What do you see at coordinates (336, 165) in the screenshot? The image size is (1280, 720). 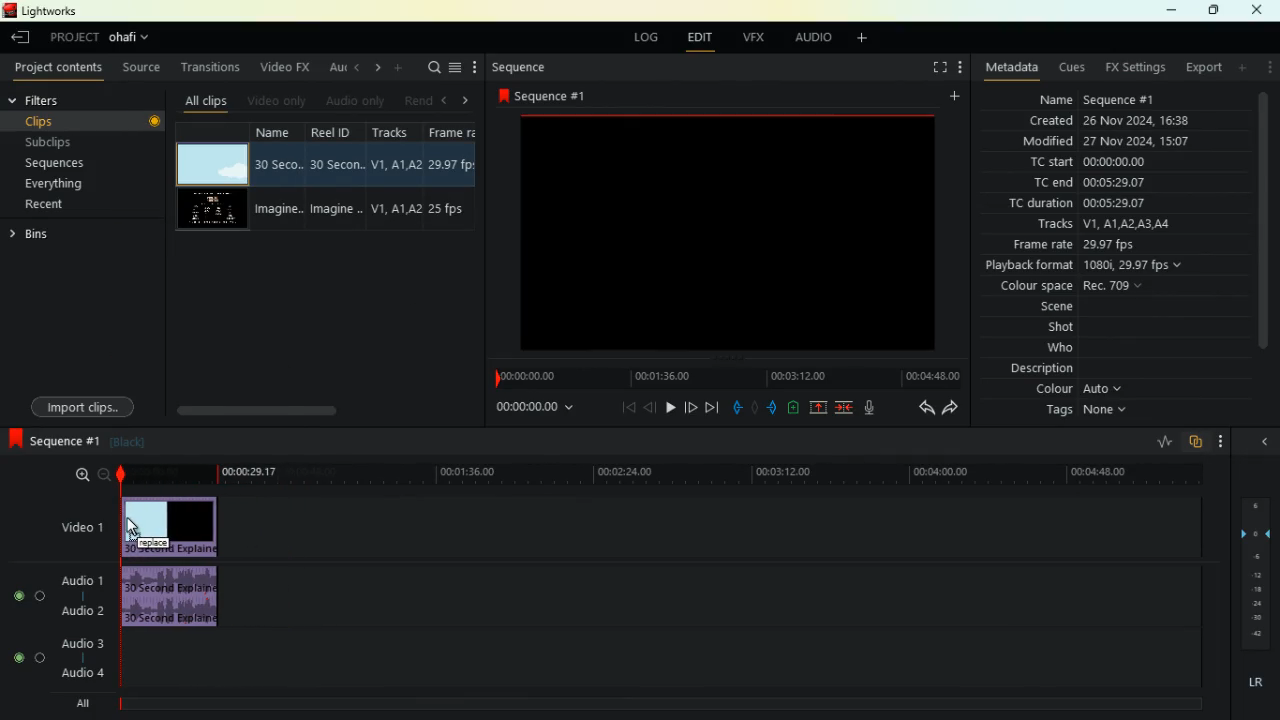 I see `30 seco` at bounding box center [336, 165].